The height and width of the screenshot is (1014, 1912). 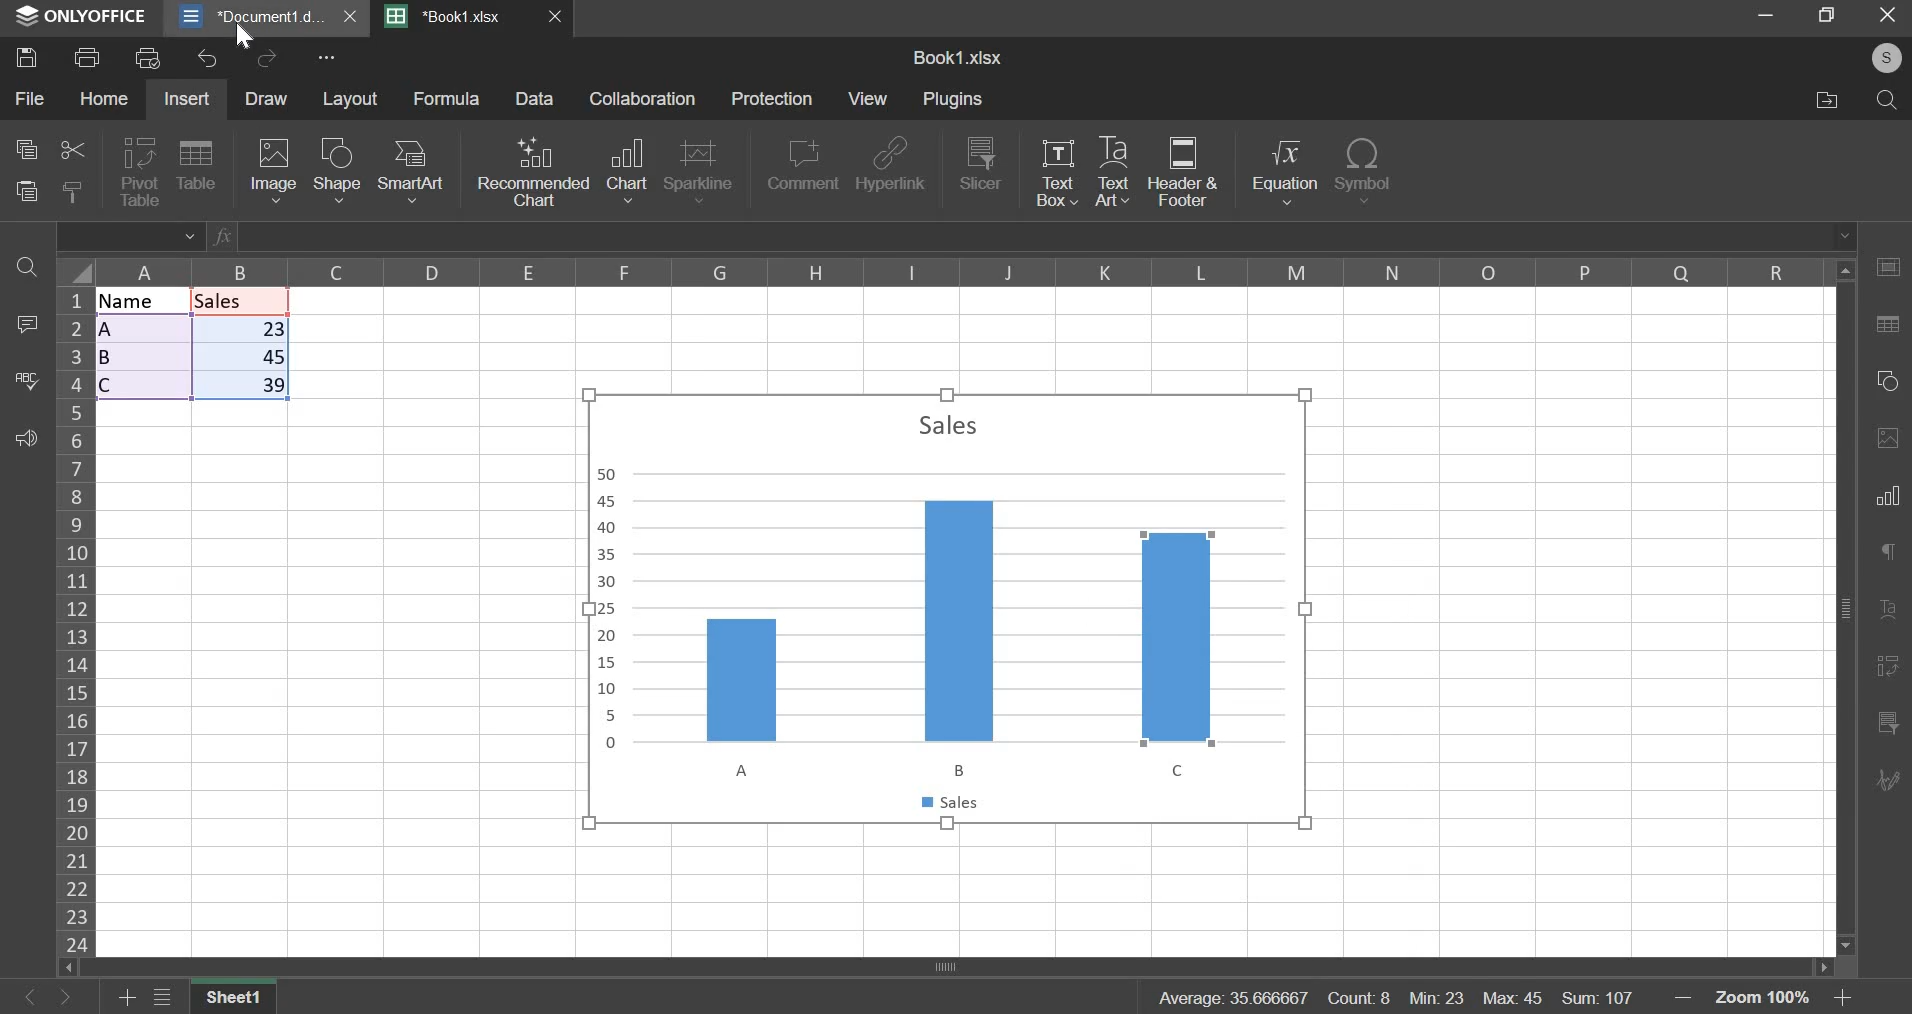 What do you see at coordinates (350, 99) in the screenshot?
I see `layout` at bounding box center [350, 99].